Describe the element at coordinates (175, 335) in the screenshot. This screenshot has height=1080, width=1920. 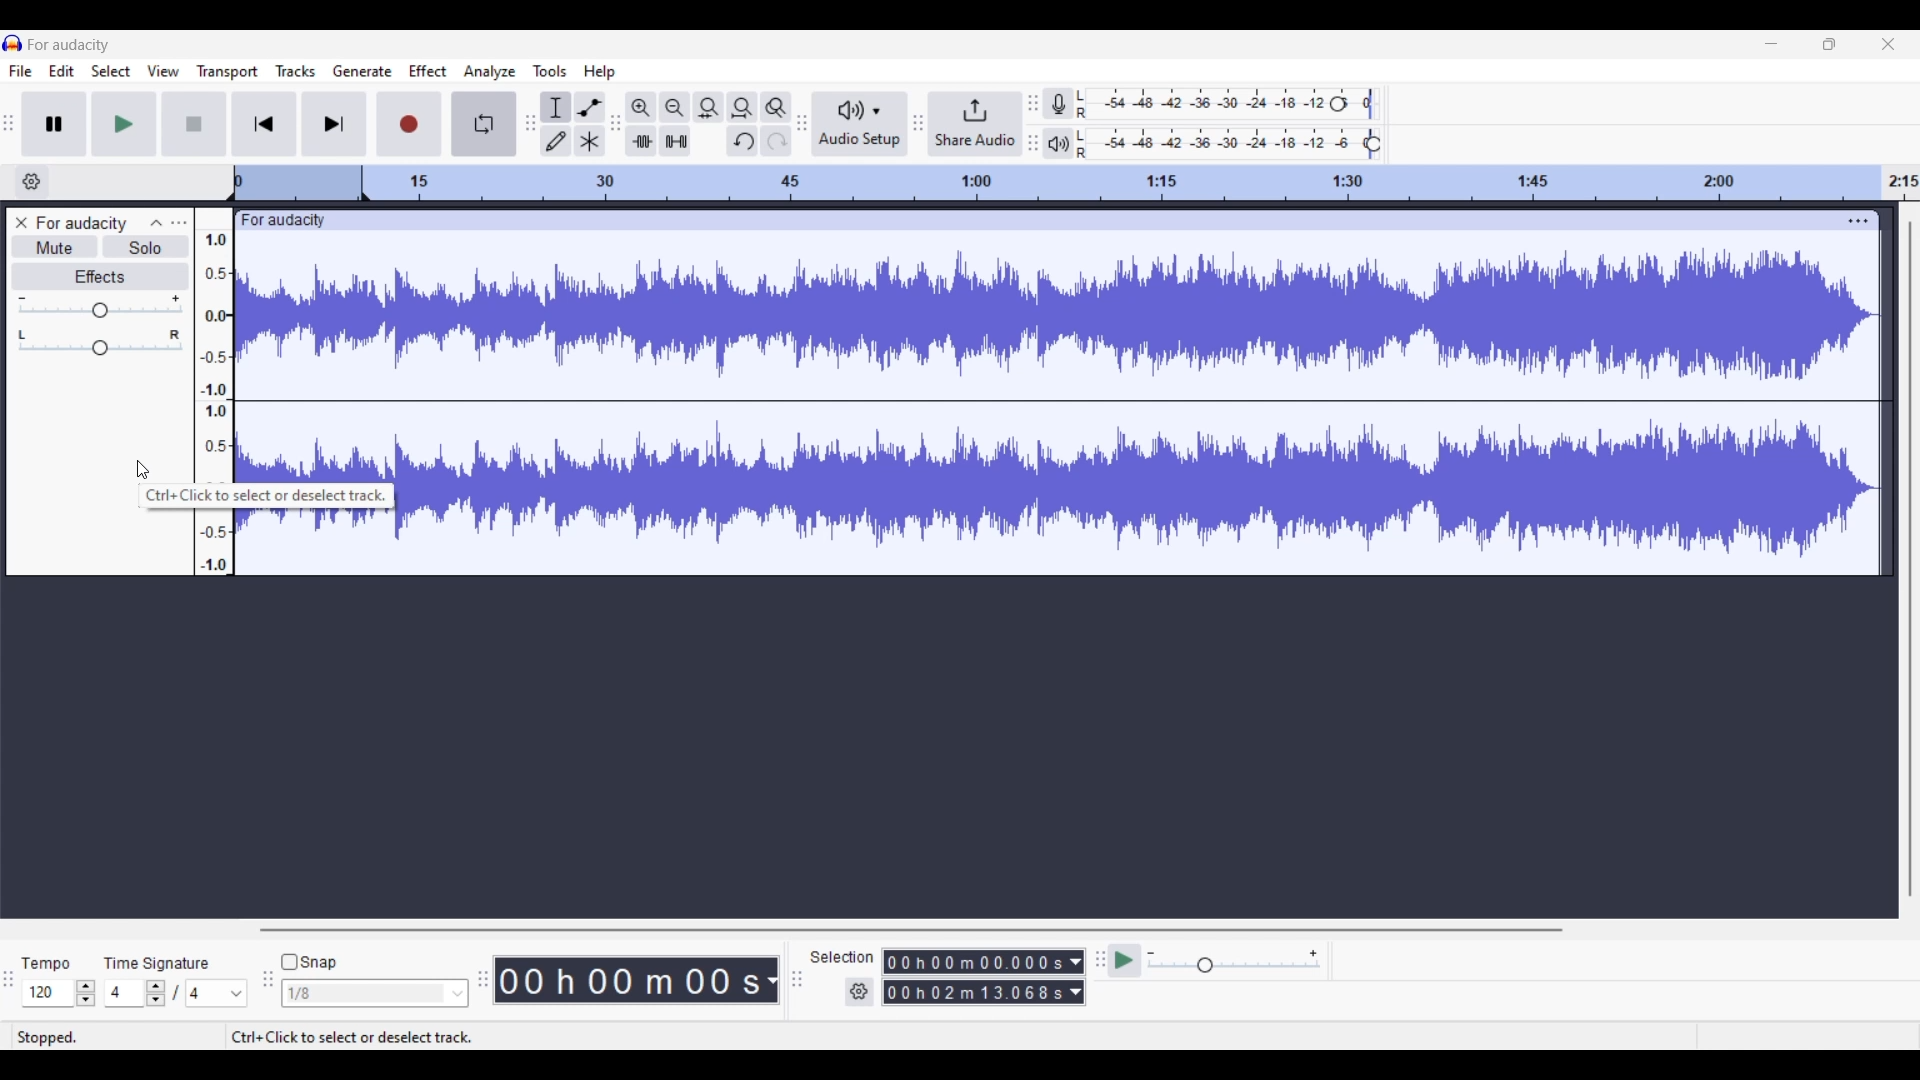
I see `Pan right` at that location.